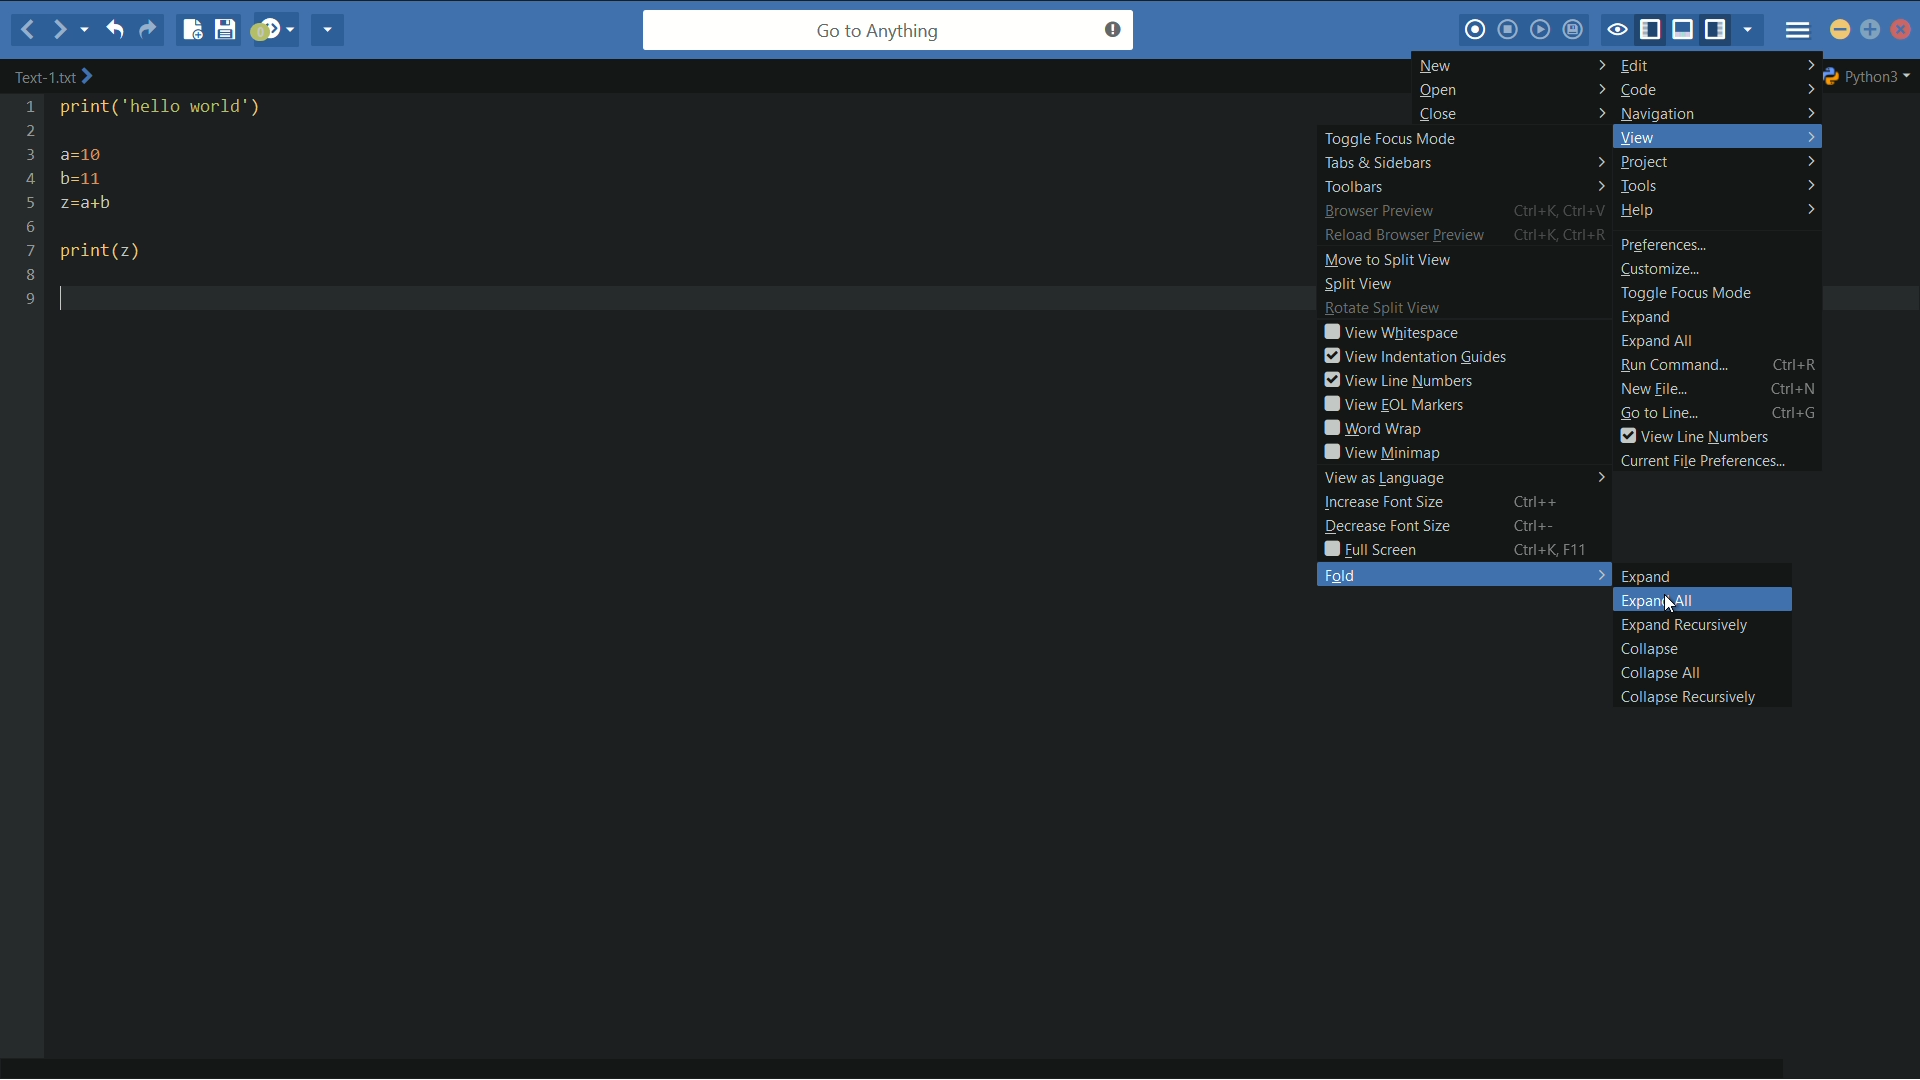  Describe the element at coordinates (1797, 364) in the screenshot. I see `Ctrl+R` at that location.